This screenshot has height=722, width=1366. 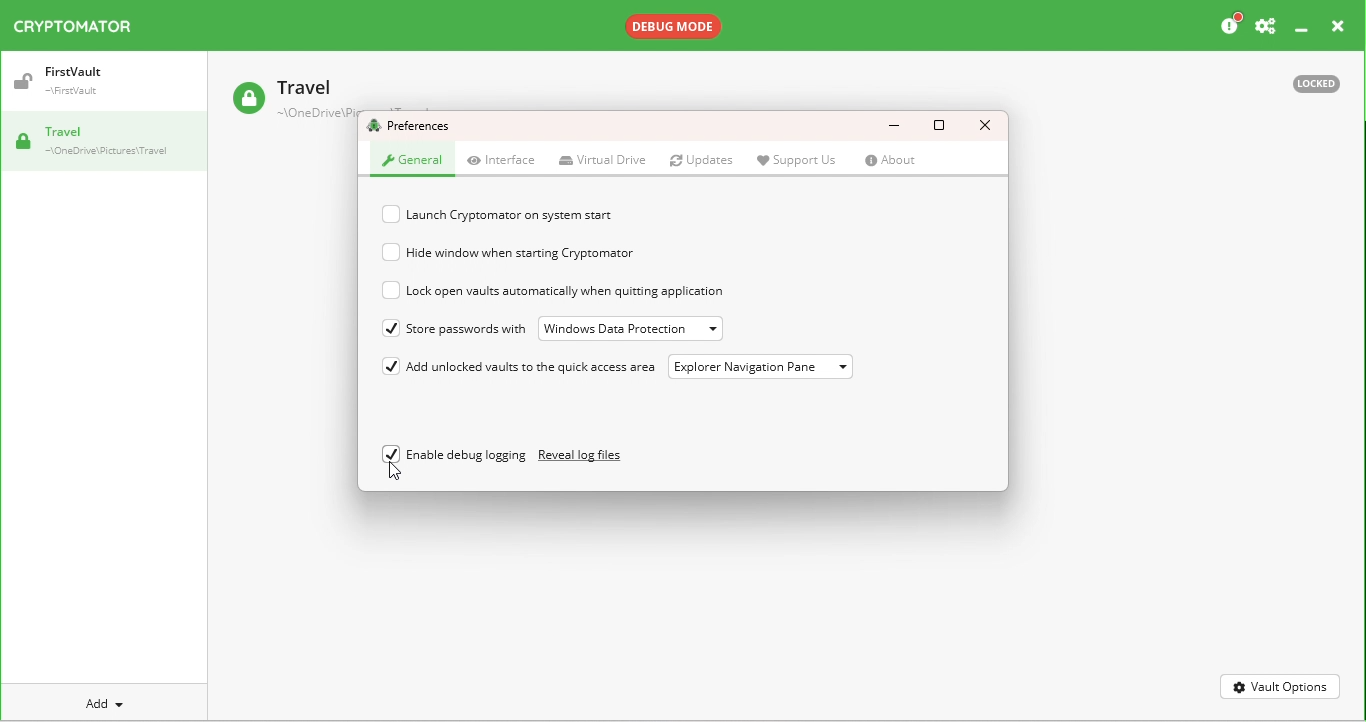 I want to click on Please consider donating , so click(x=1232, y=24).